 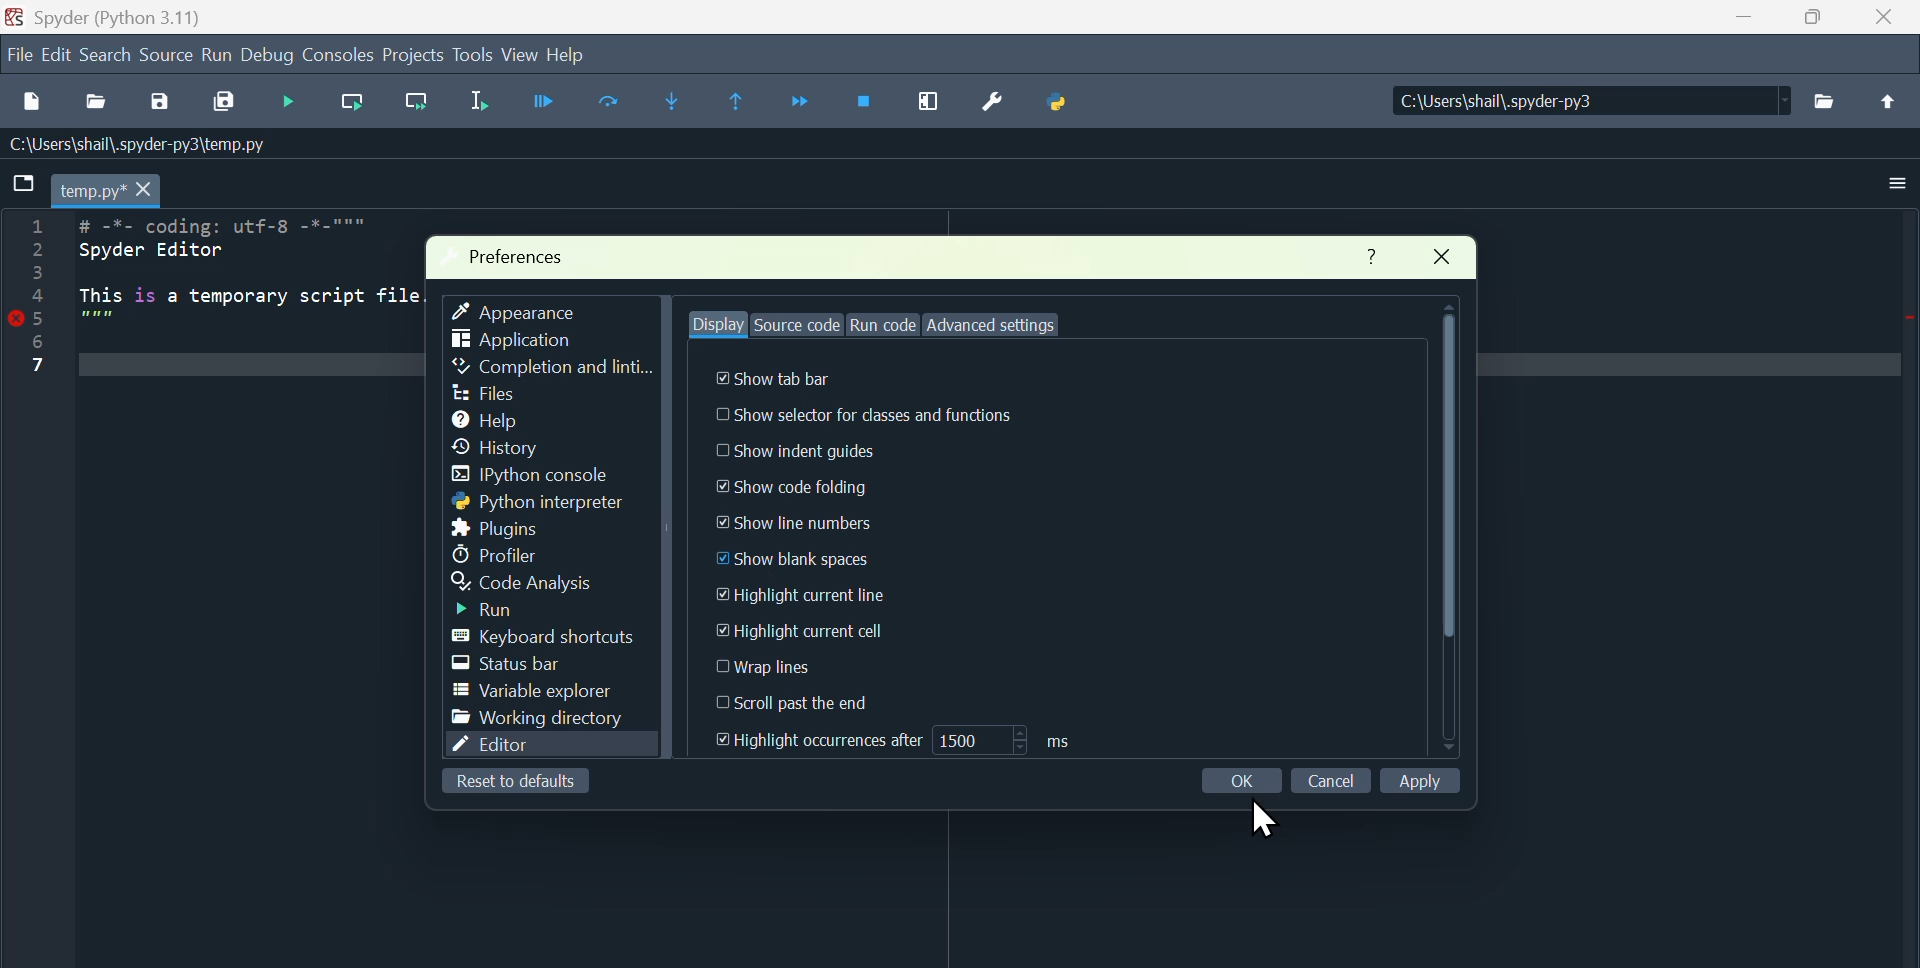 I want to click on Show code folding, so click(x=796, y=486).